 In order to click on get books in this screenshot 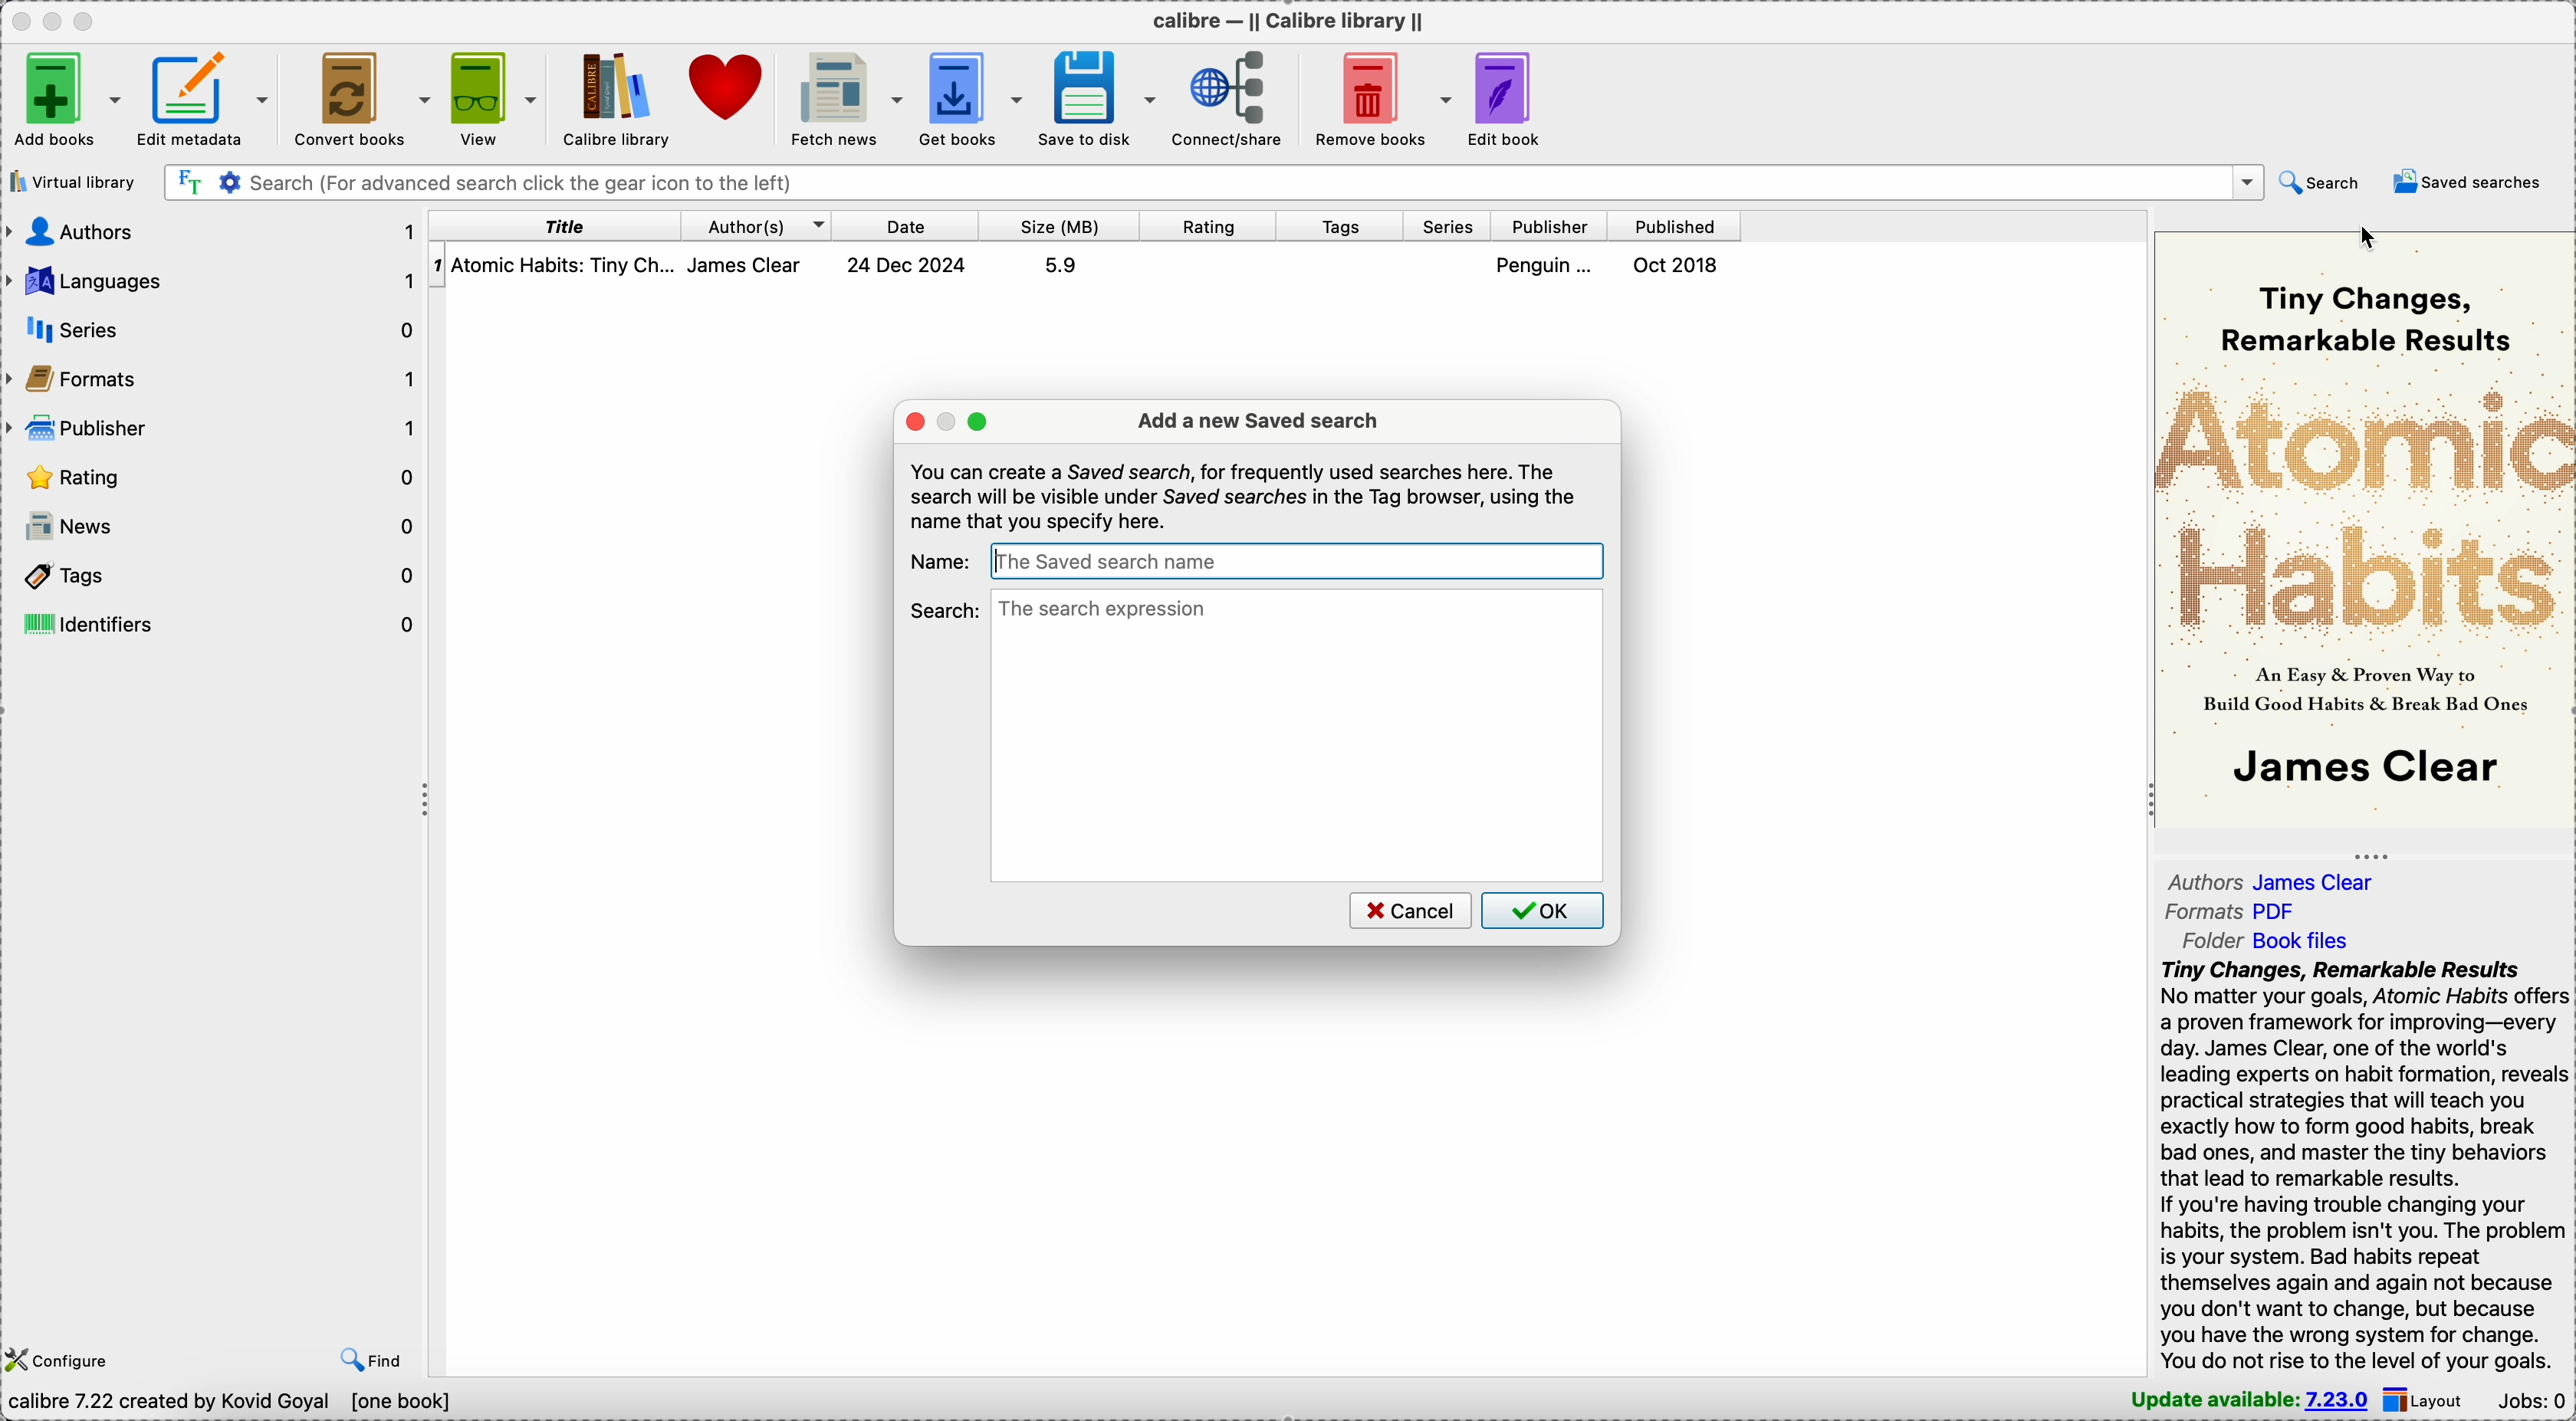, I will do `click(974, 97)`.